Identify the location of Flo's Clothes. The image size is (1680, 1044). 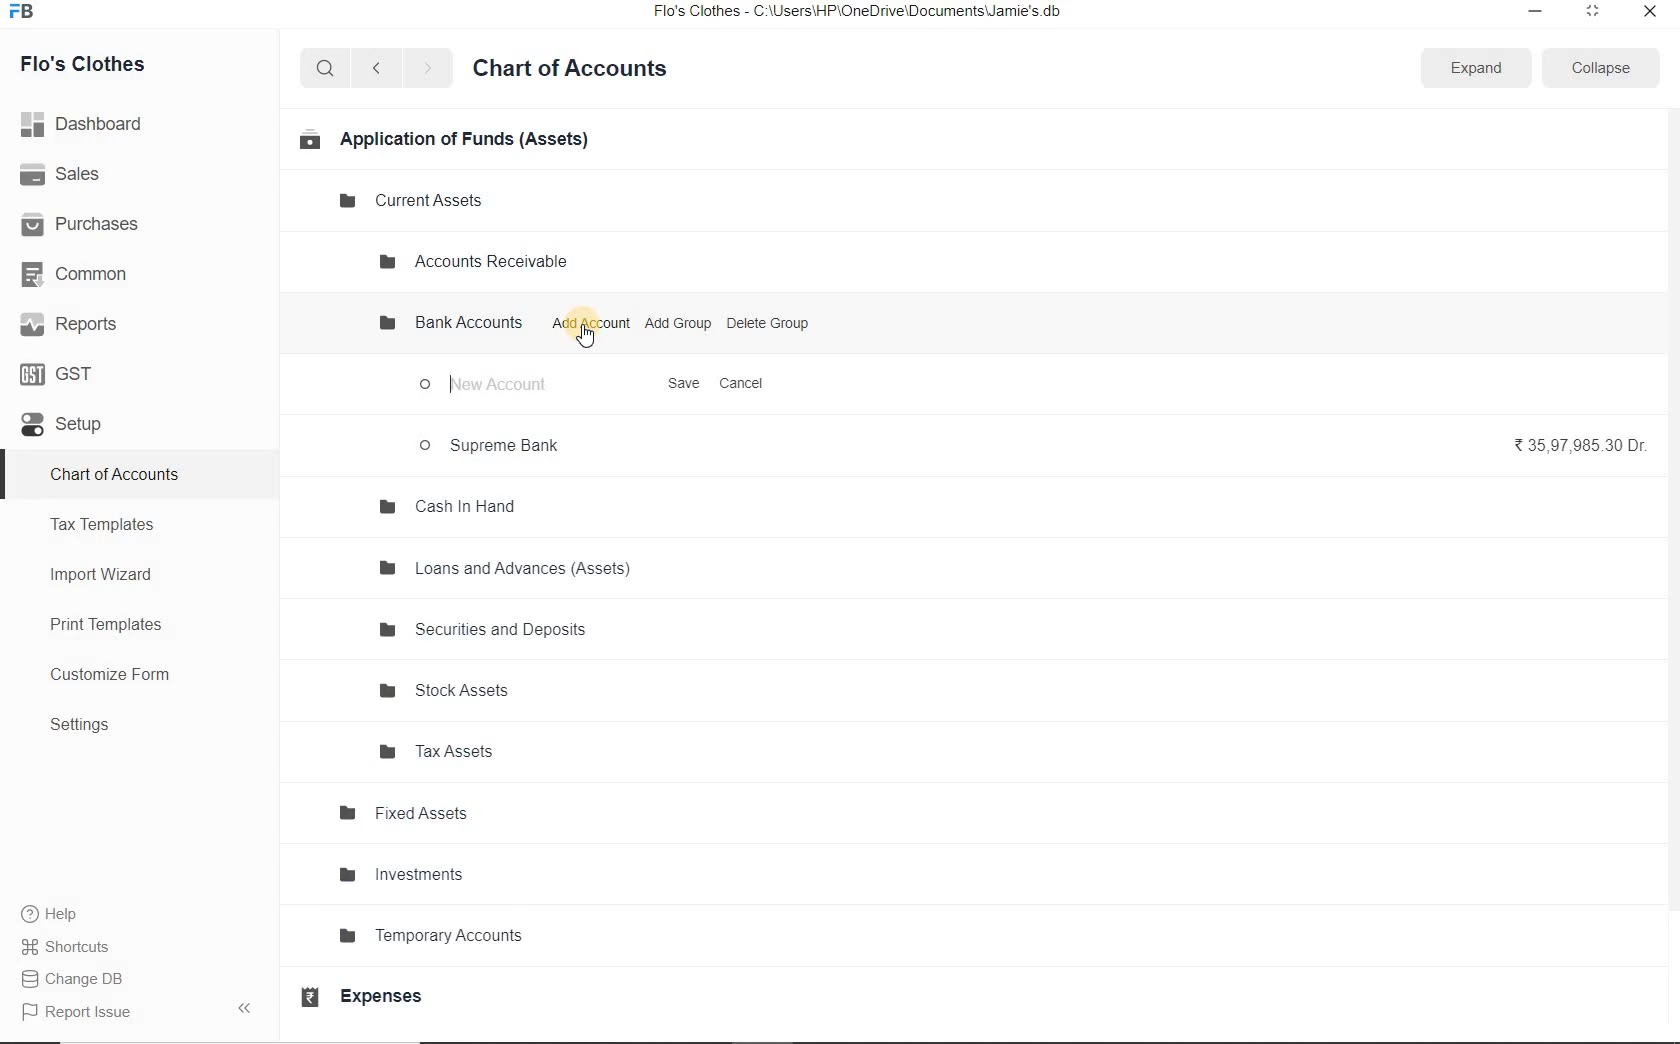
(98, 64).